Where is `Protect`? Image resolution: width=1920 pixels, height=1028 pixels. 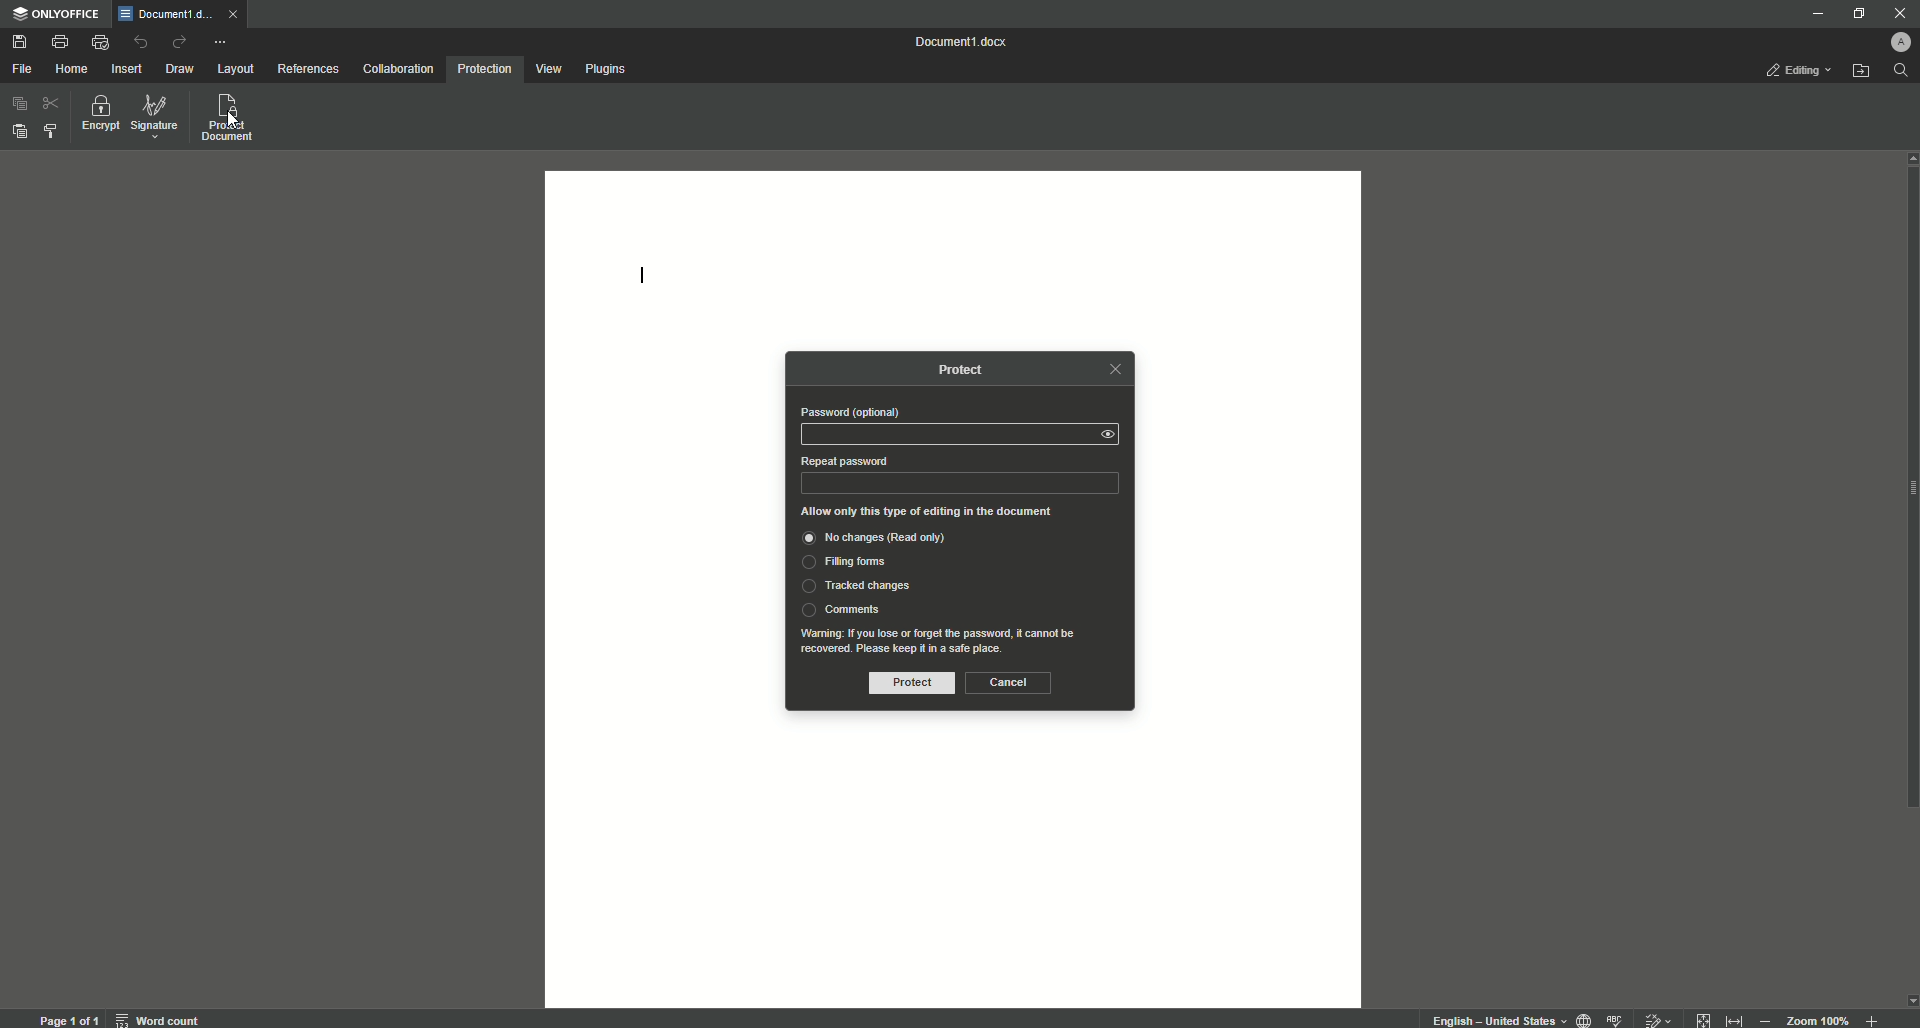 Protect is located at coordinates (906, 684).